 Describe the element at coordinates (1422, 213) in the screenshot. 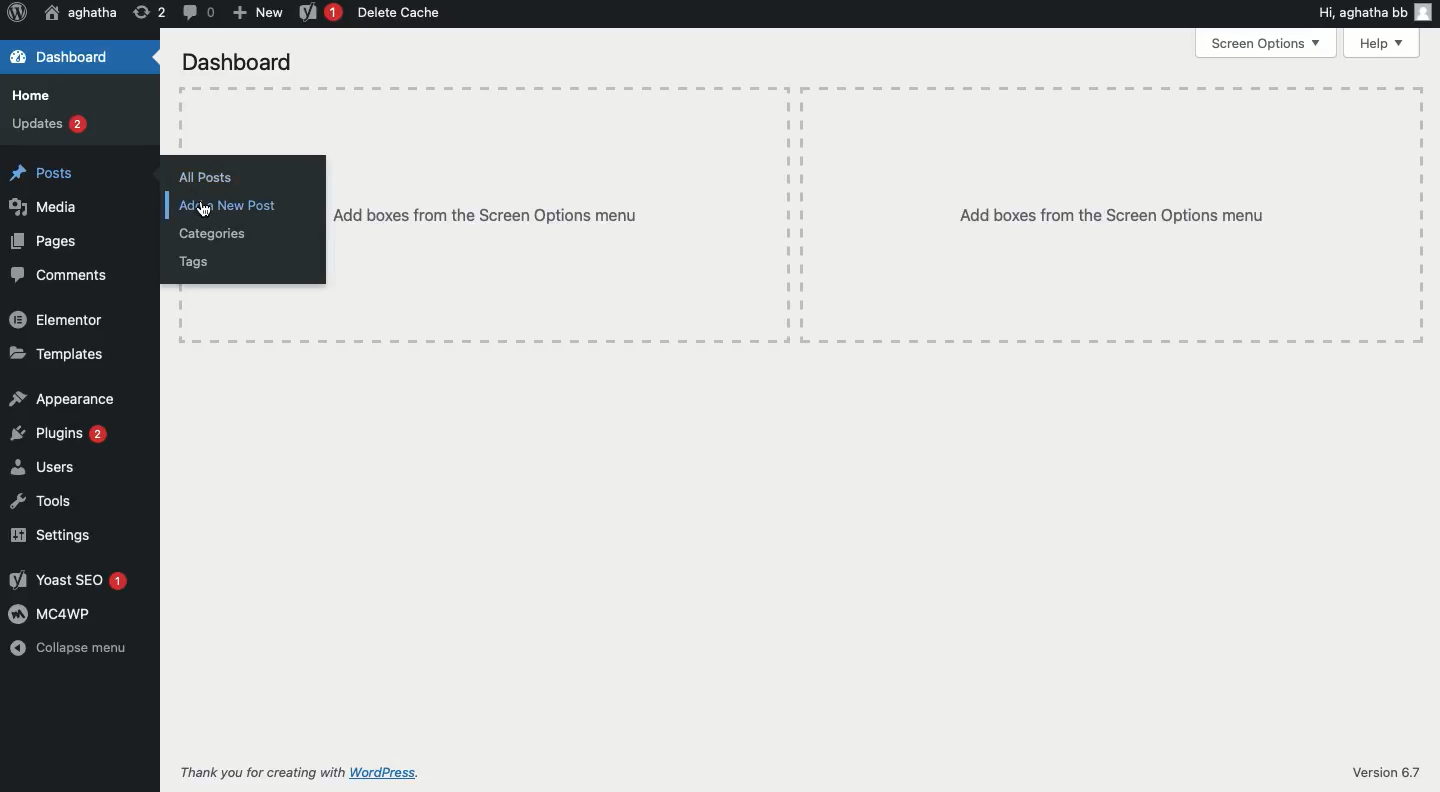

I see `Table line` at that location.